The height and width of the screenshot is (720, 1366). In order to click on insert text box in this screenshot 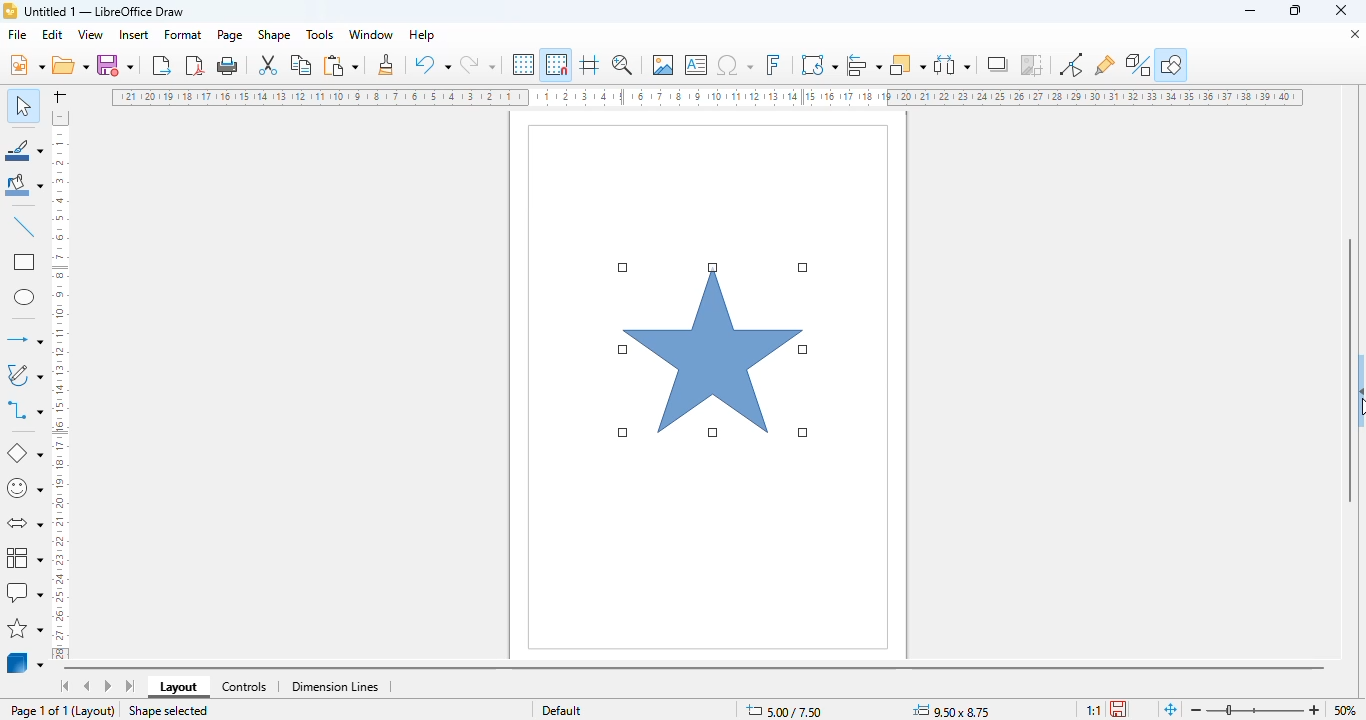, I will do `click(696, 65)`.